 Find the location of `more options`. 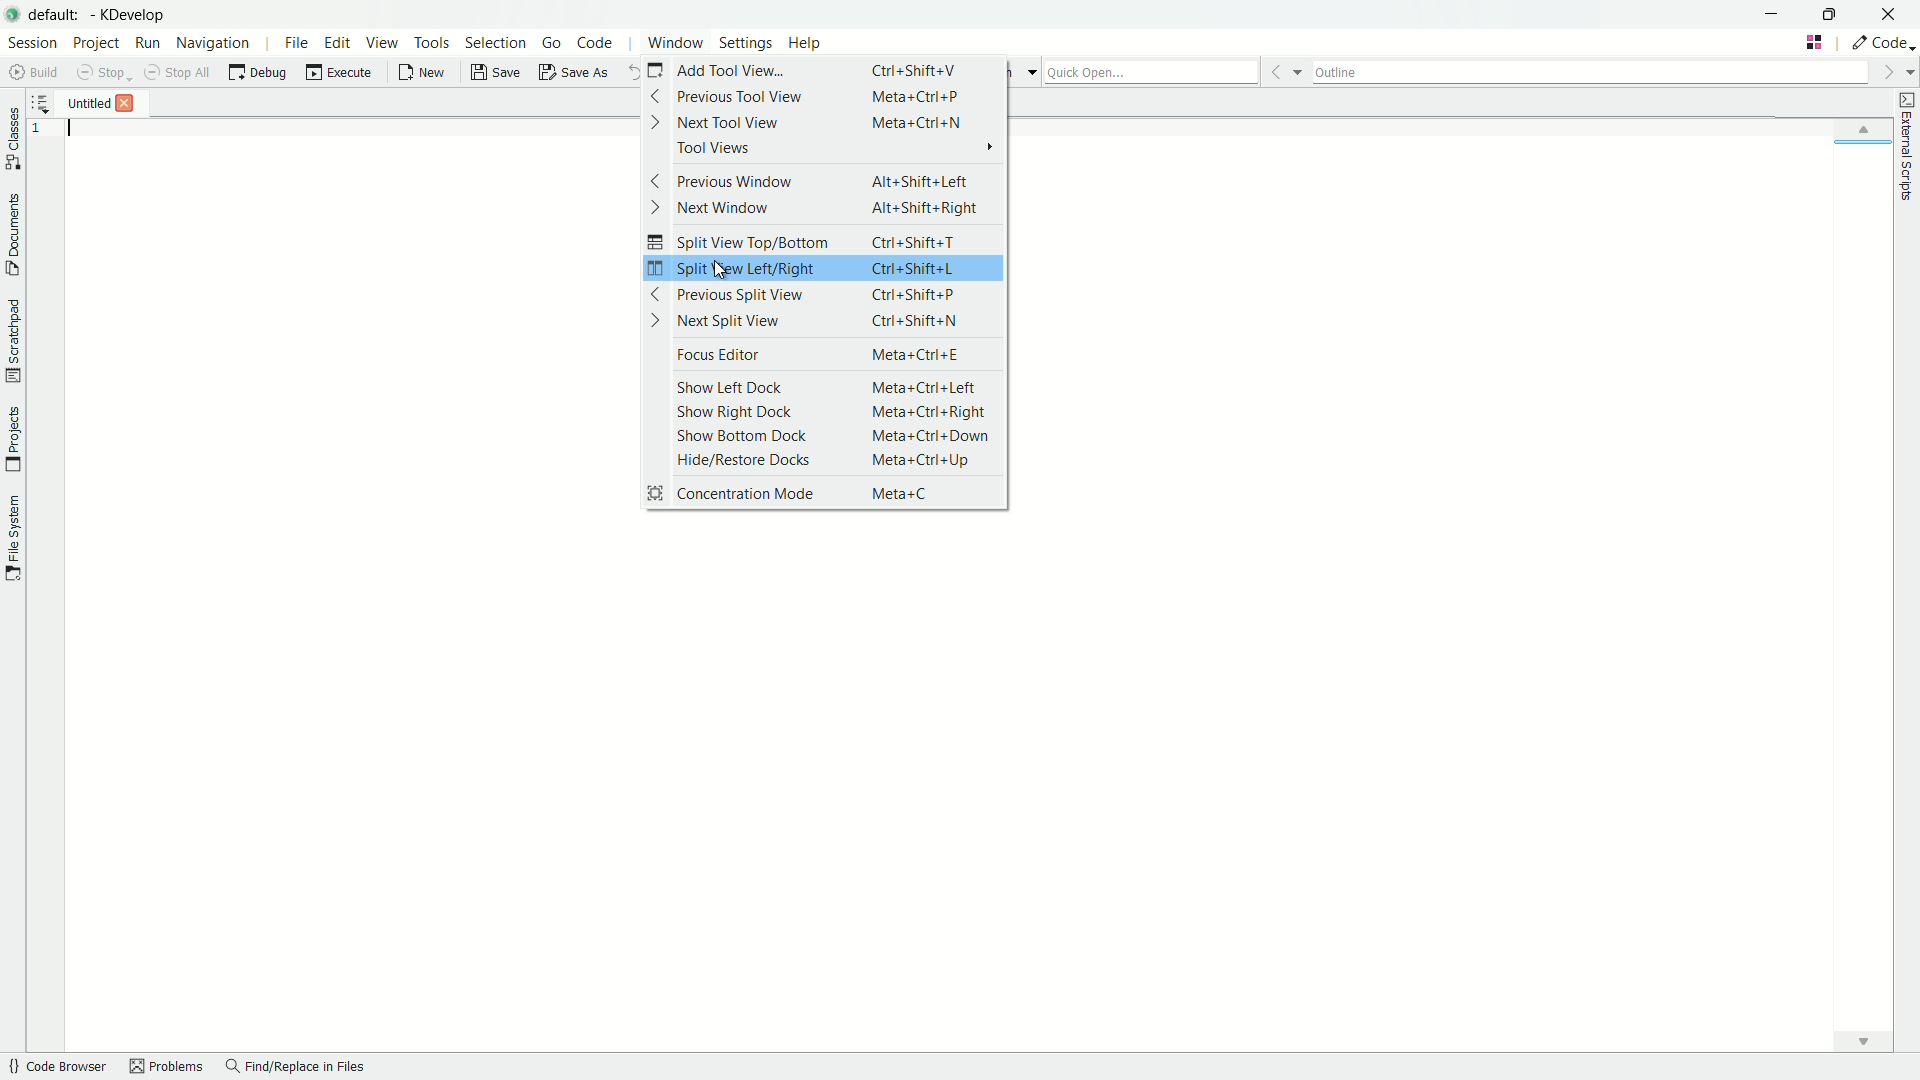

more options is located at coordinates (44, 103).